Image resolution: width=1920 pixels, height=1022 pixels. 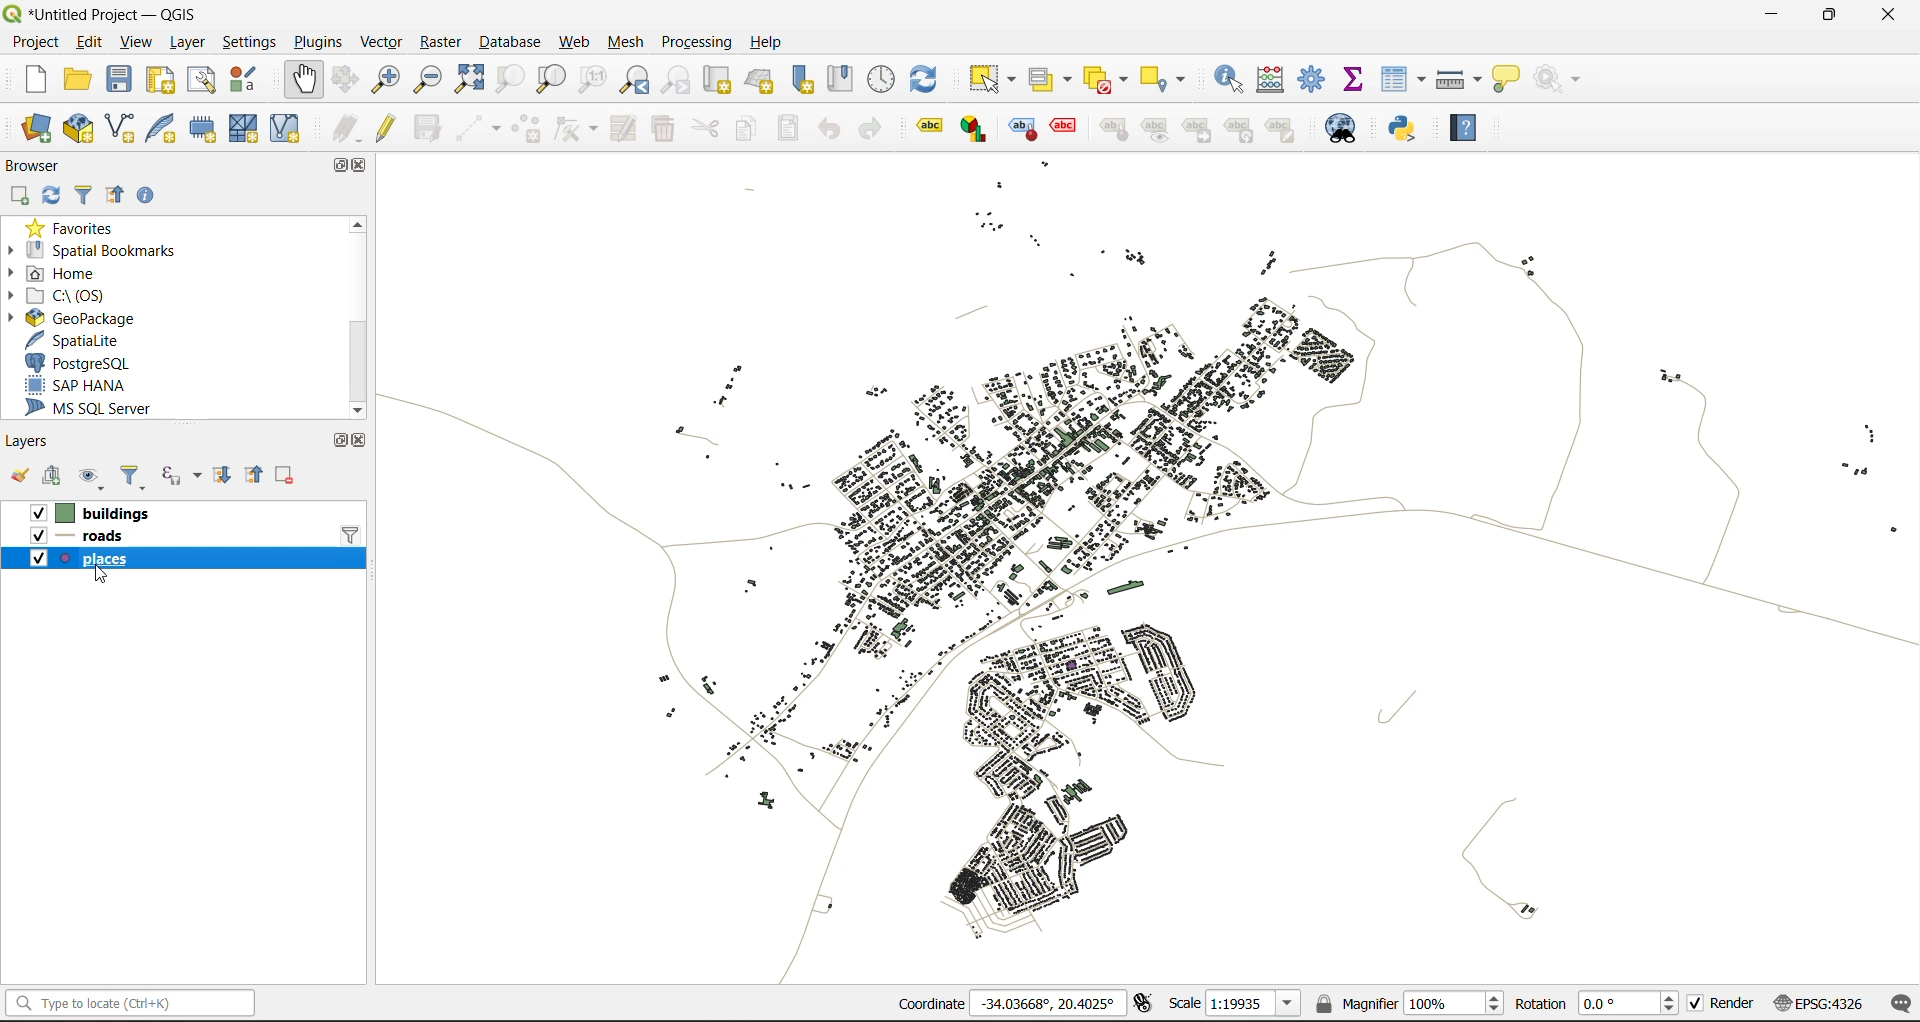 I want to click on cursor, so click(x=107, y=578).